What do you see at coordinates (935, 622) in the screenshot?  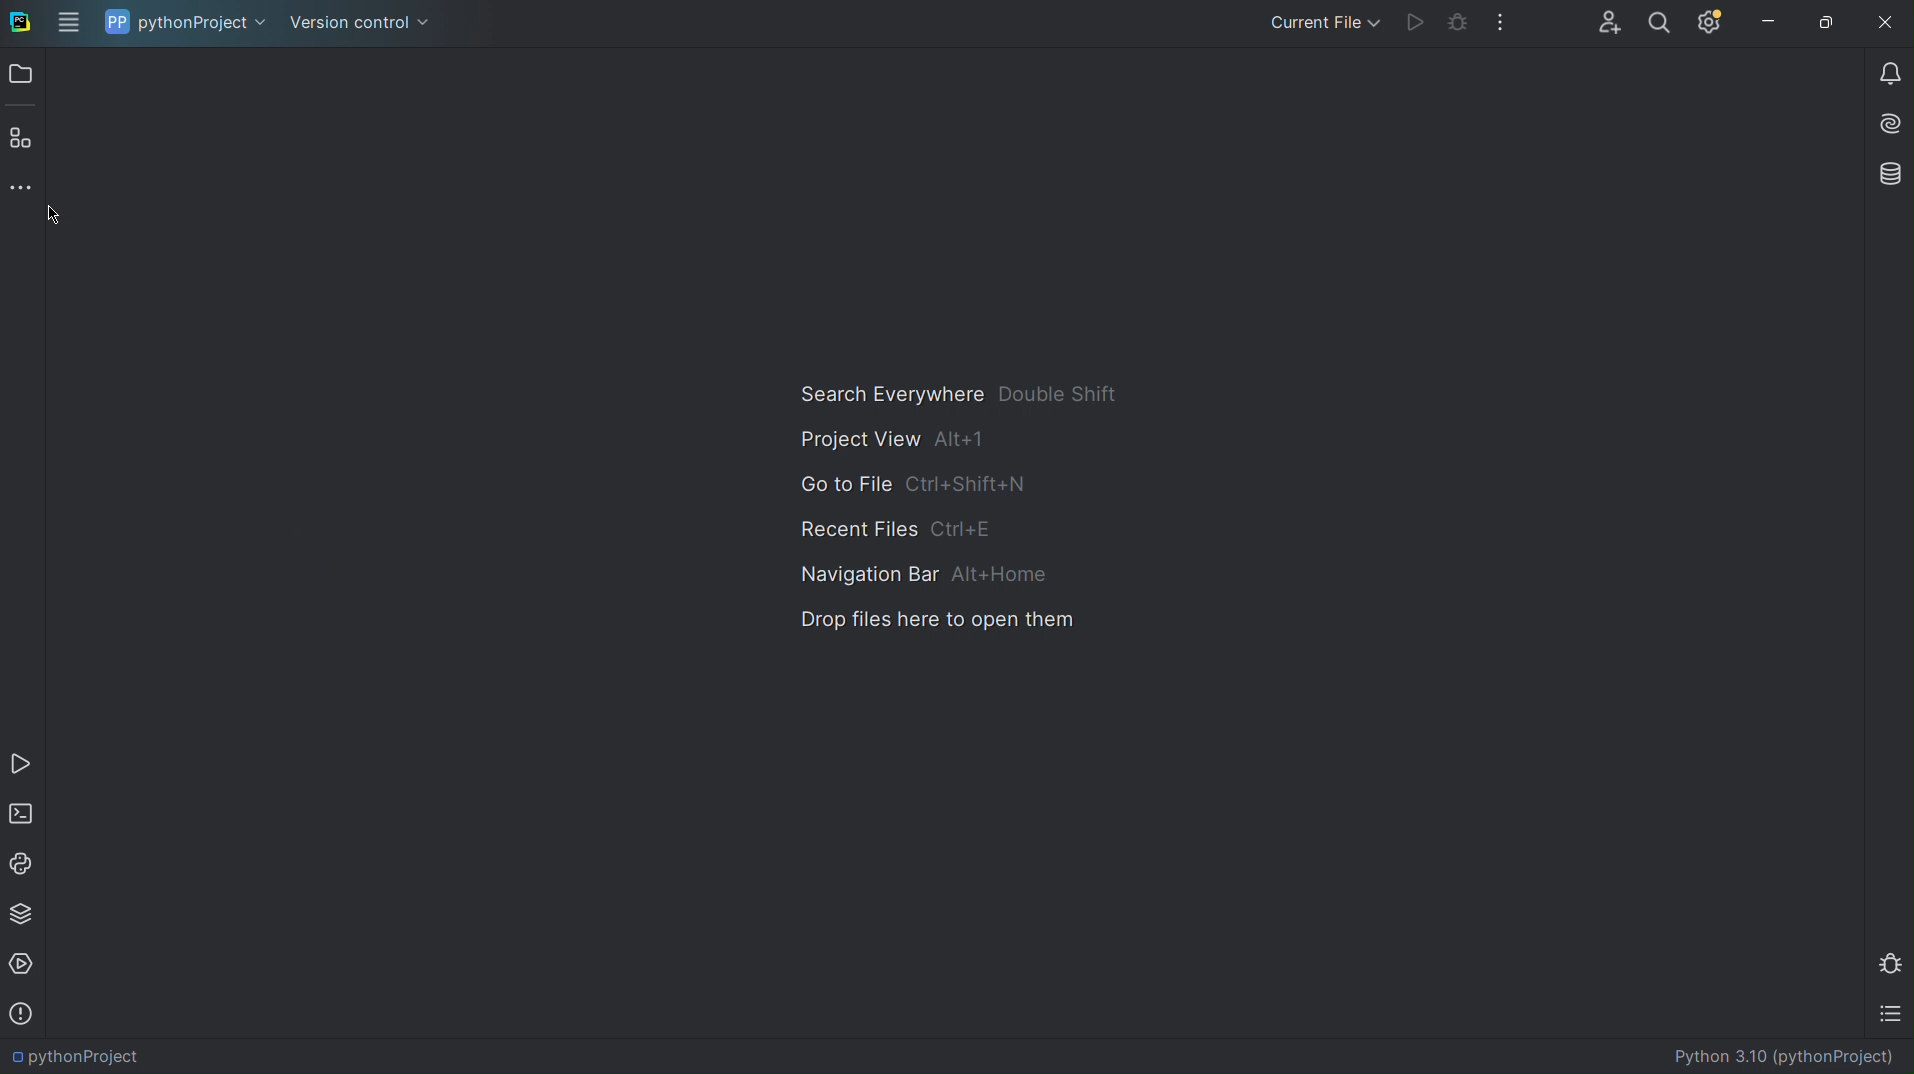 I see `Drop files here to open them` at bounding box center [935, 622].